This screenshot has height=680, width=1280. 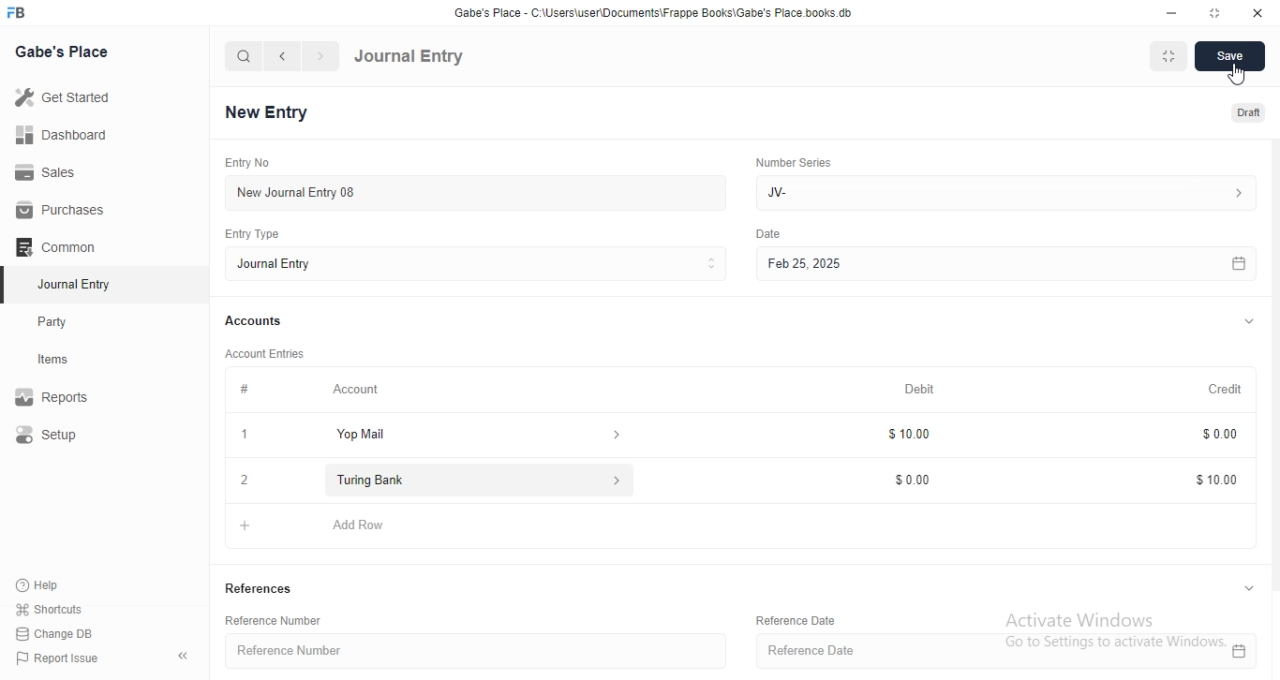 I want to click on Entry Type, so click(x=250, y=234).